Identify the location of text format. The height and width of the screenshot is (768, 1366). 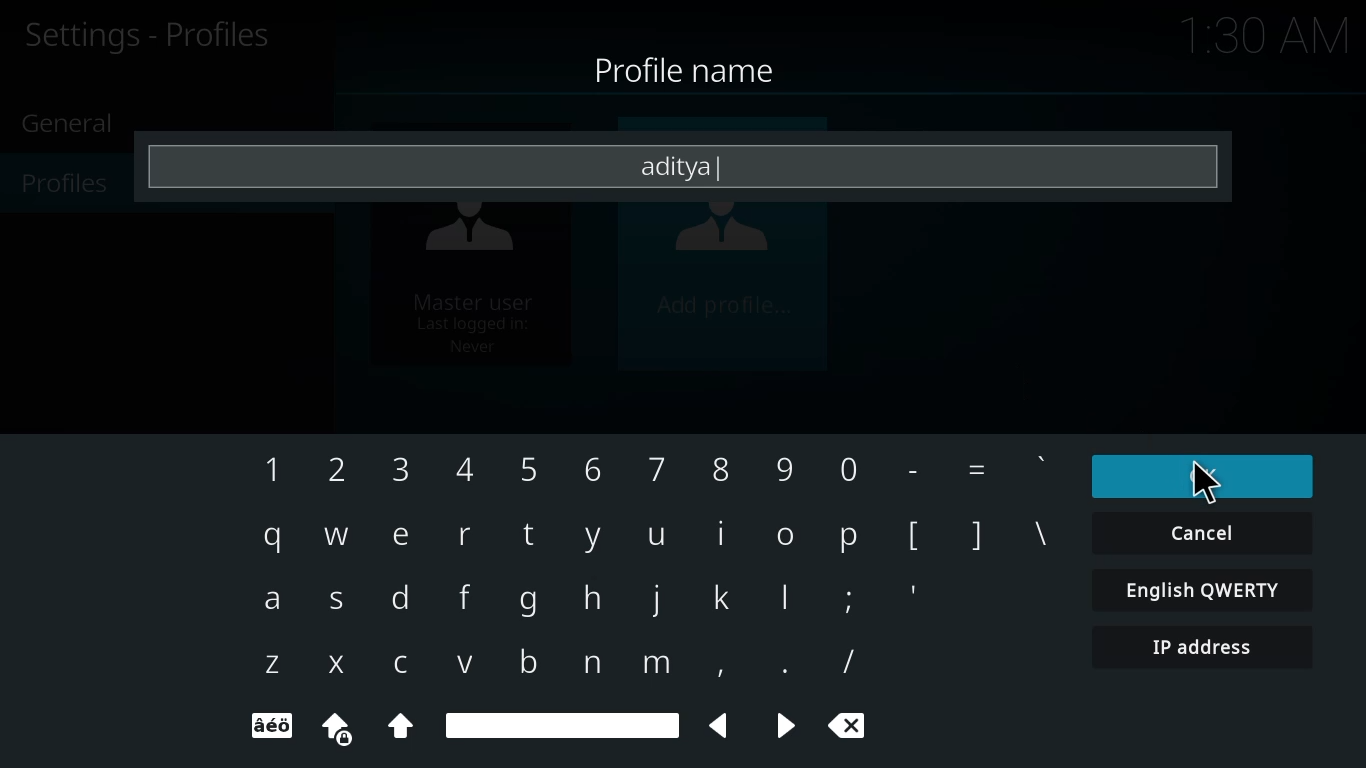
(265, 727).